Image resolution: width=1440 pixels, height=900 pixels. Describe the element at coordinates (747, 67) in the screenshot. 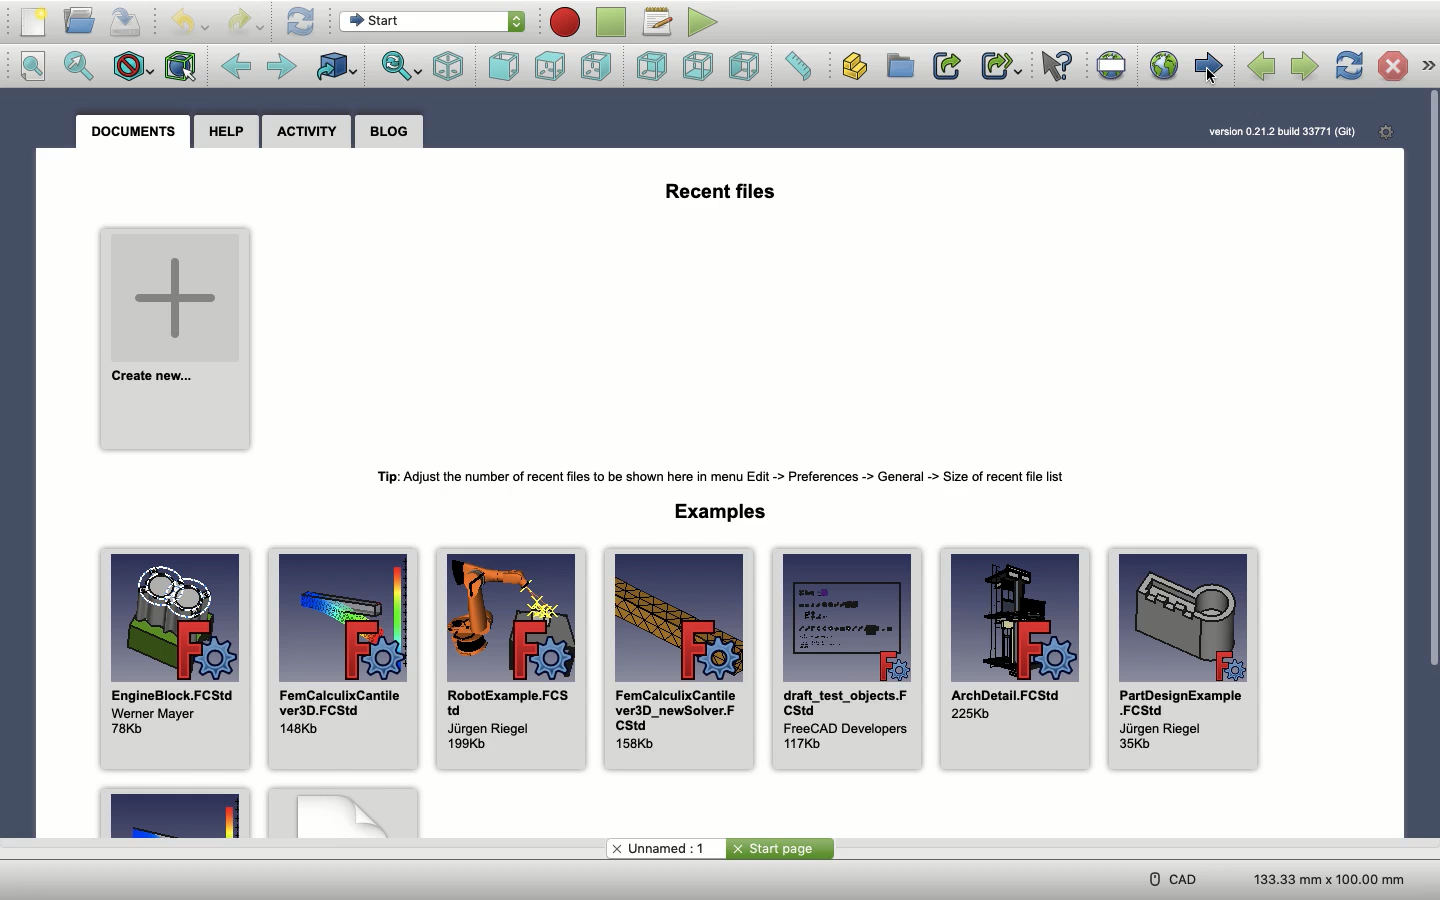

I see `Left` at that location.